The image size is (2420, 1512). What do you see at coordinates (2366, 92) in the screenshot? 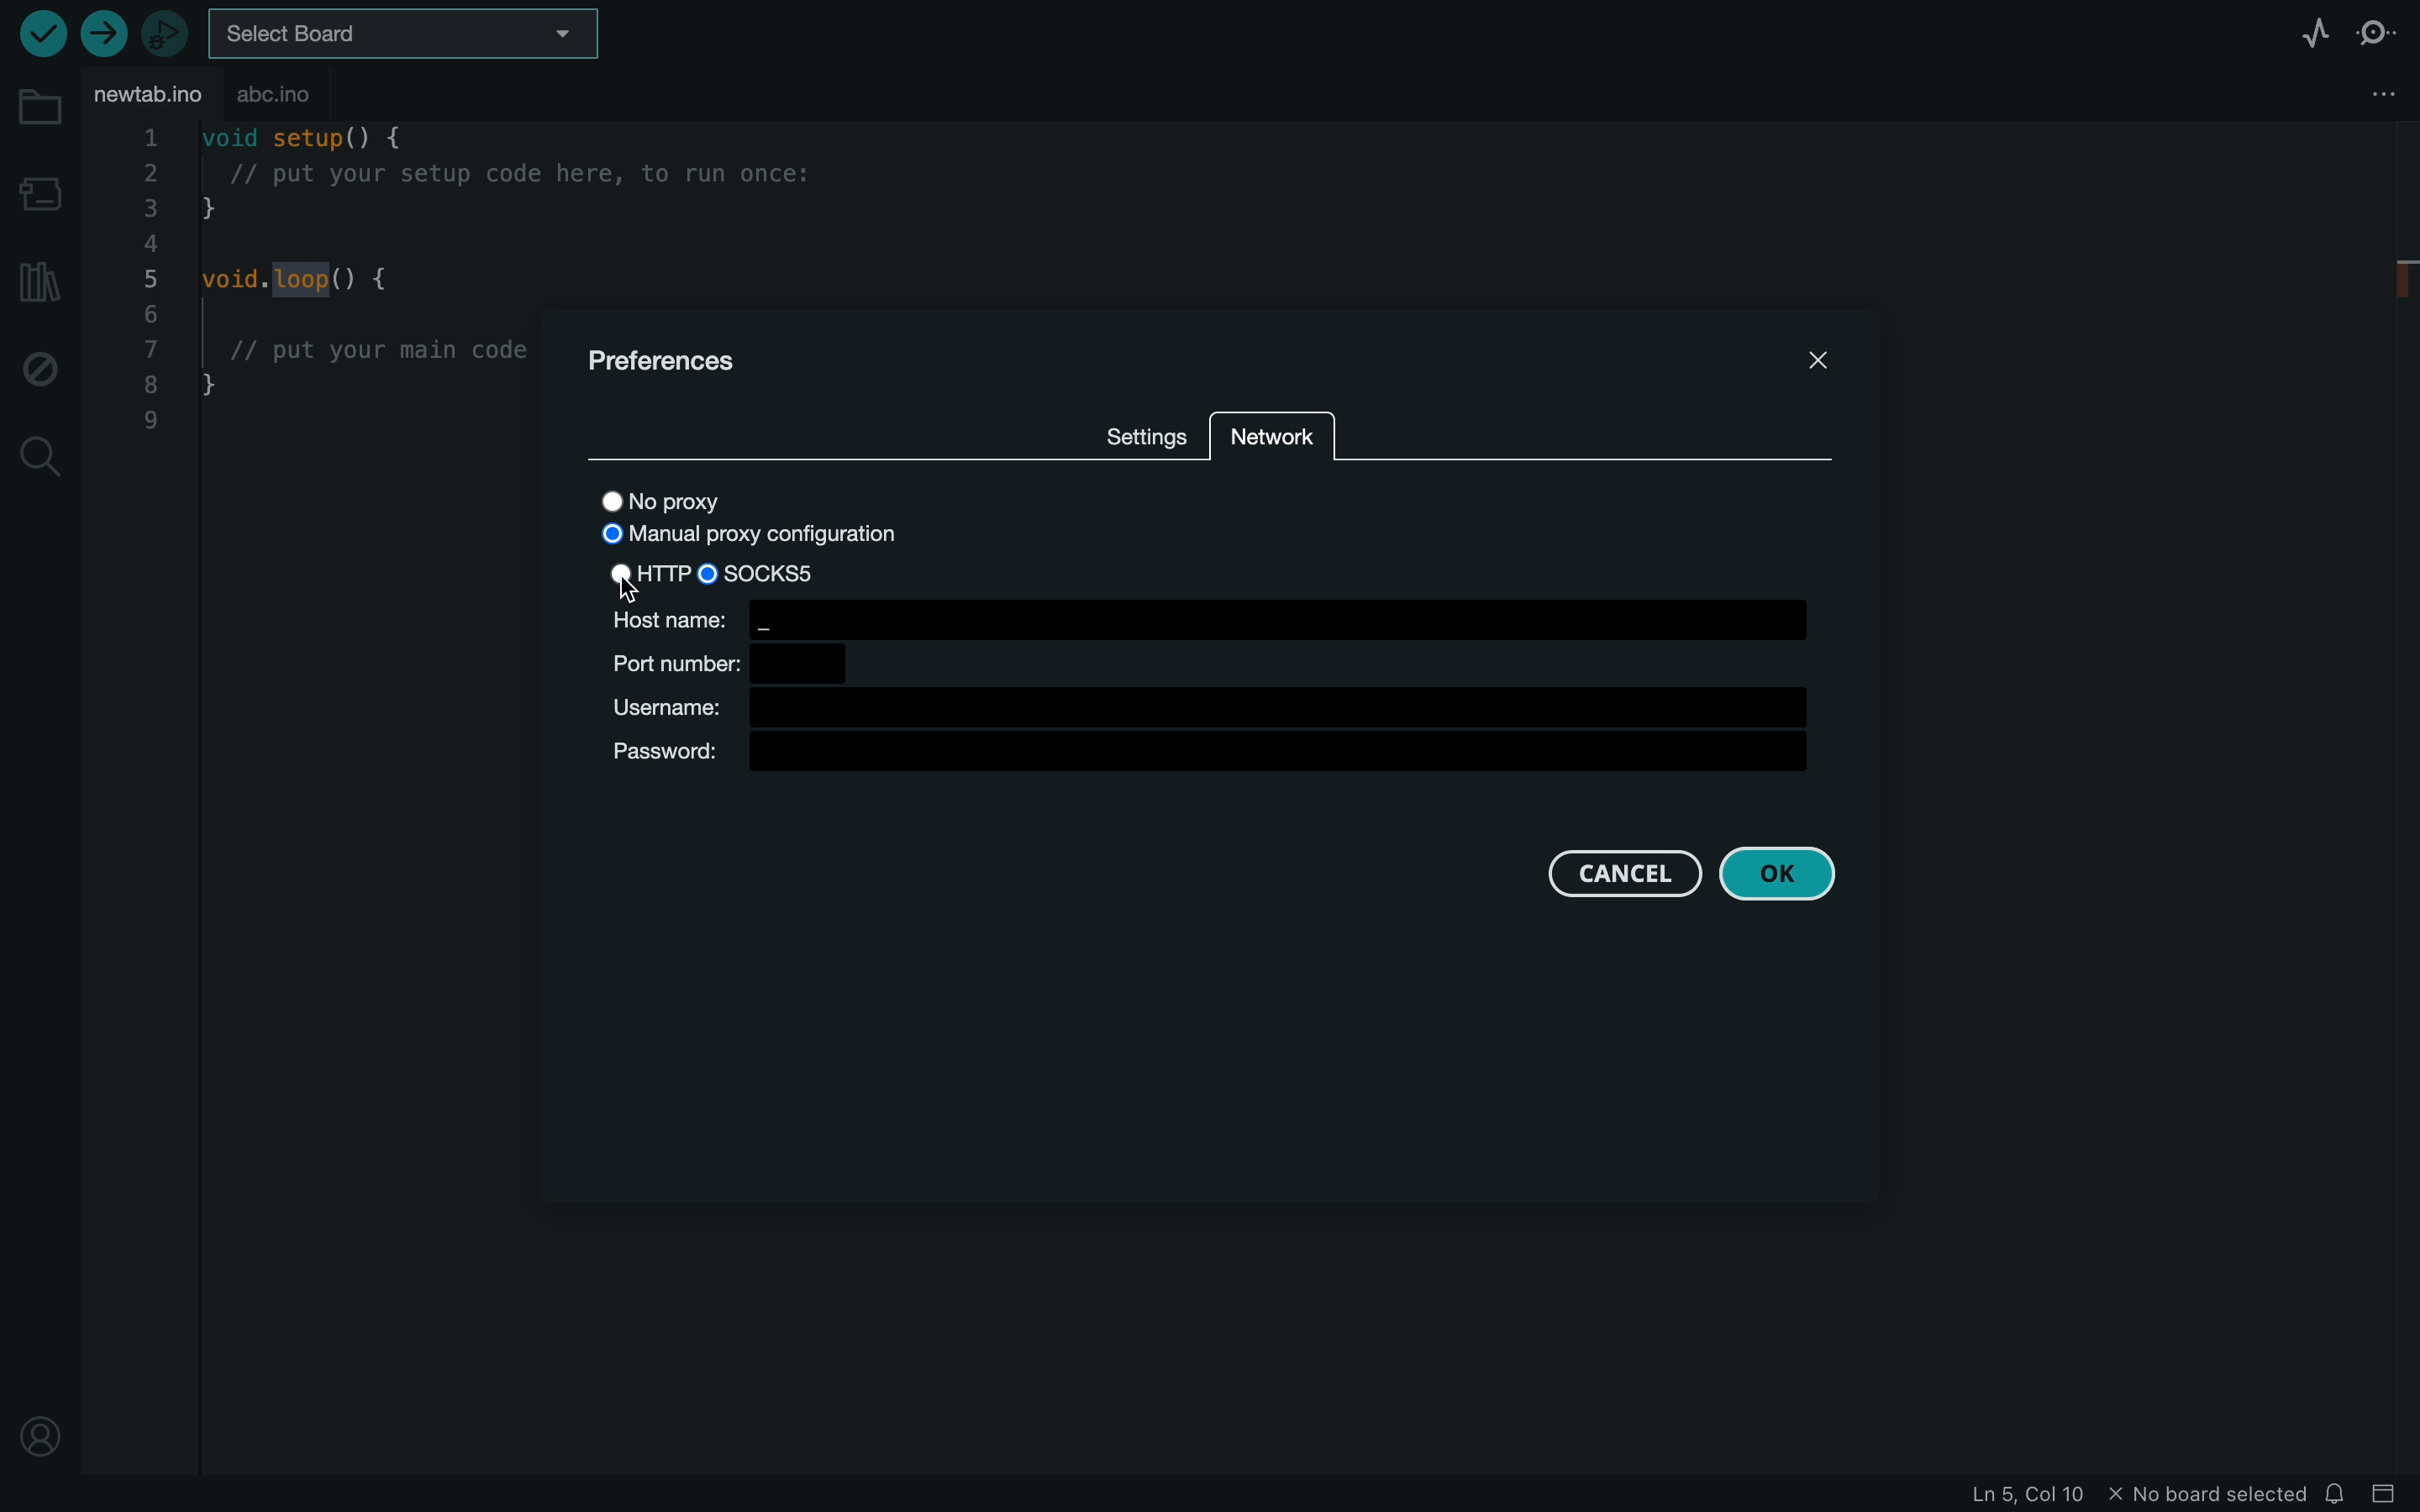
I see `file setting` at bounding box center [2366, 92].